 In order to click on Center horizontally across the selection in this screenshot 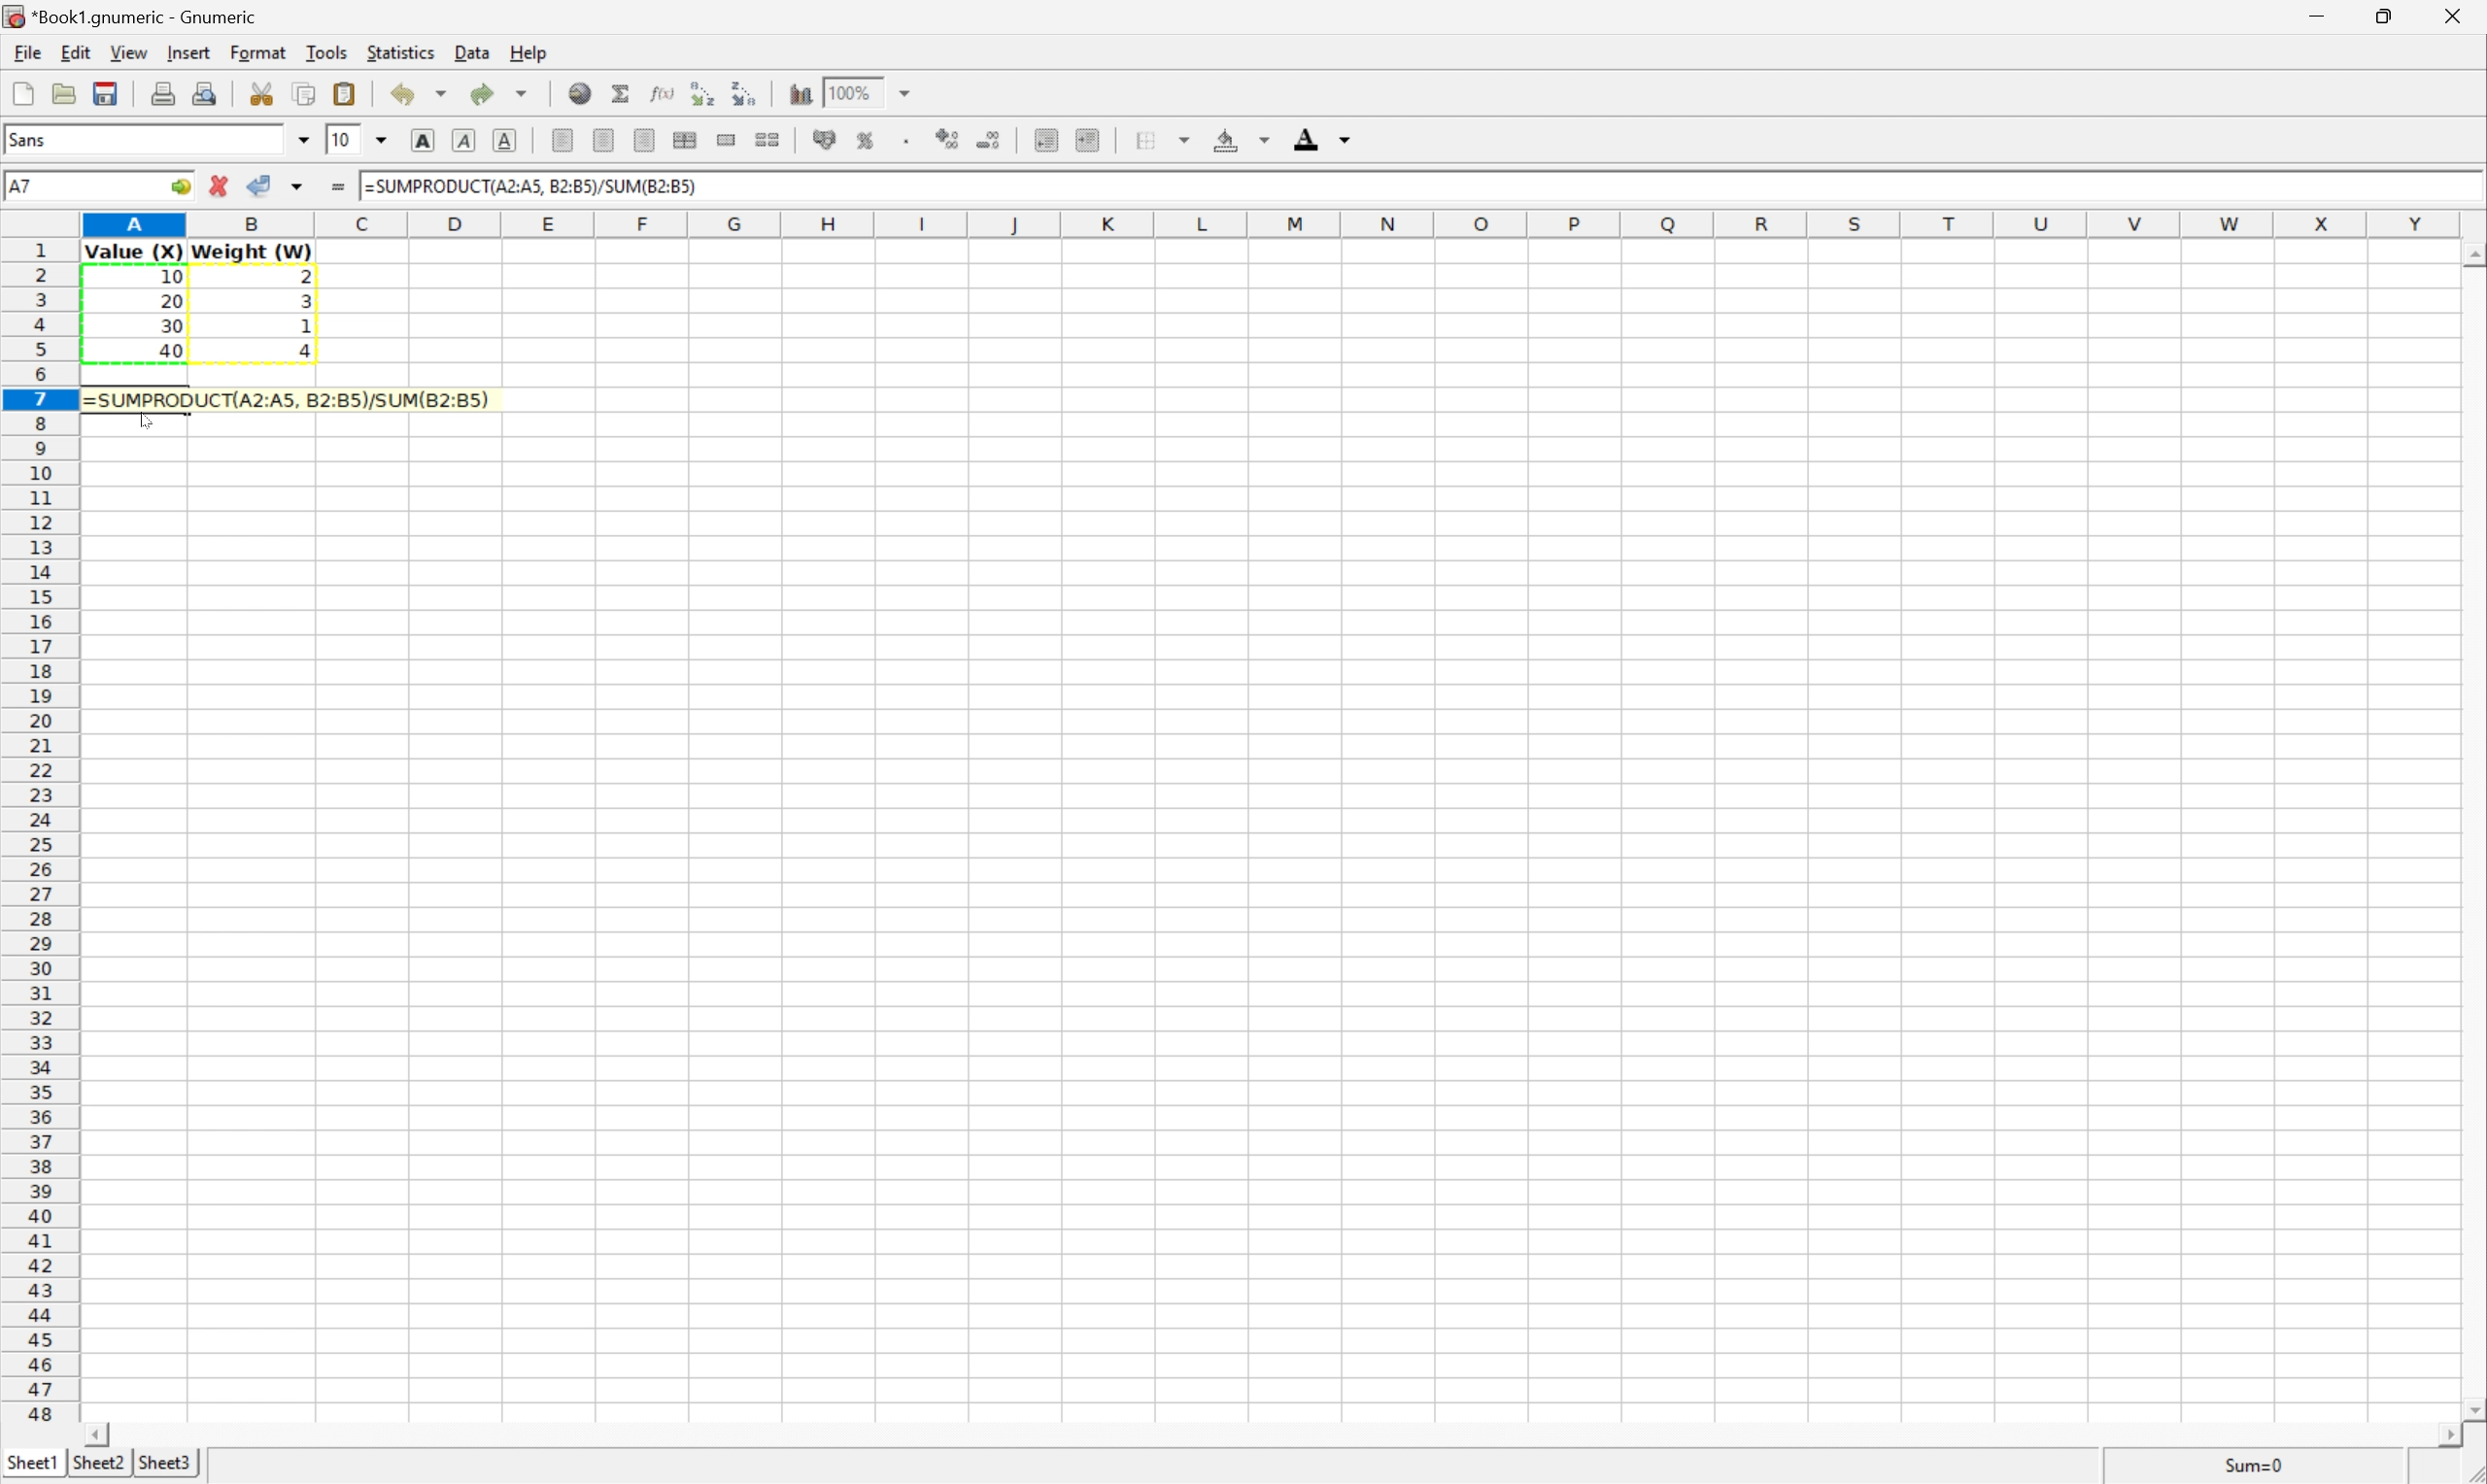, I will do `click(687, 138)`.